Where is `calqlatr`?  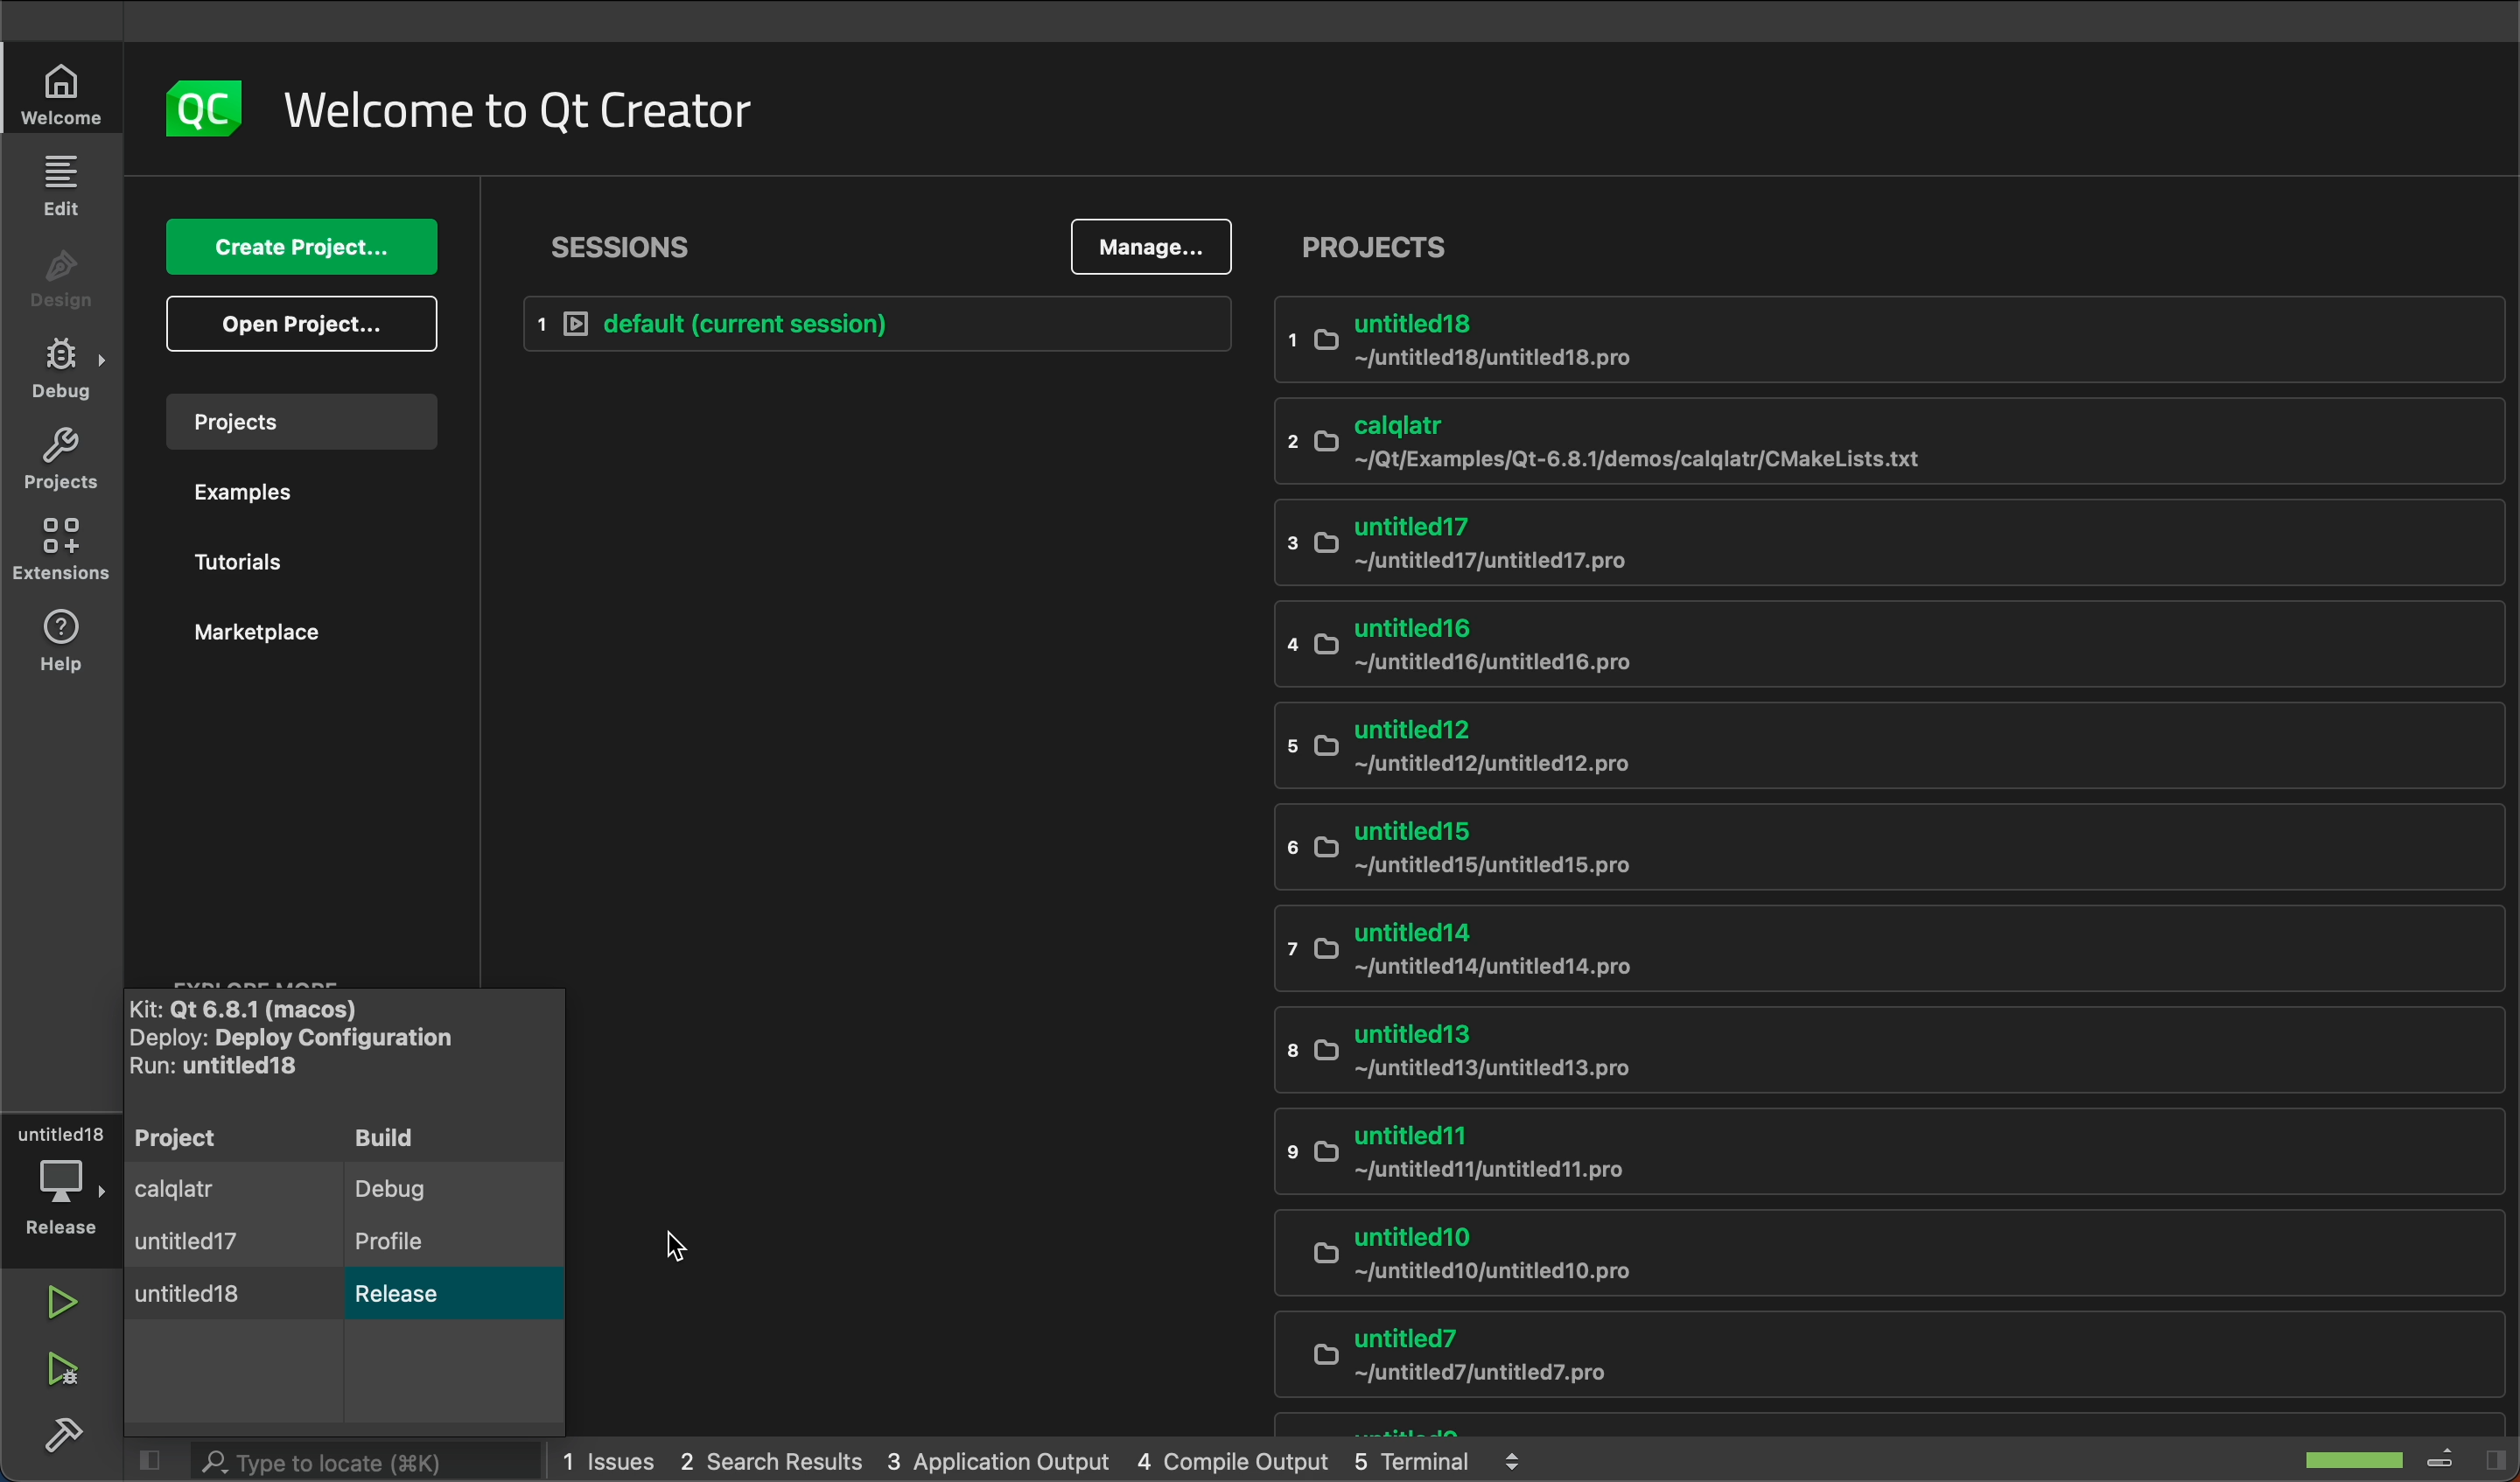
calqlatr is located at coordinates (1750, 441).